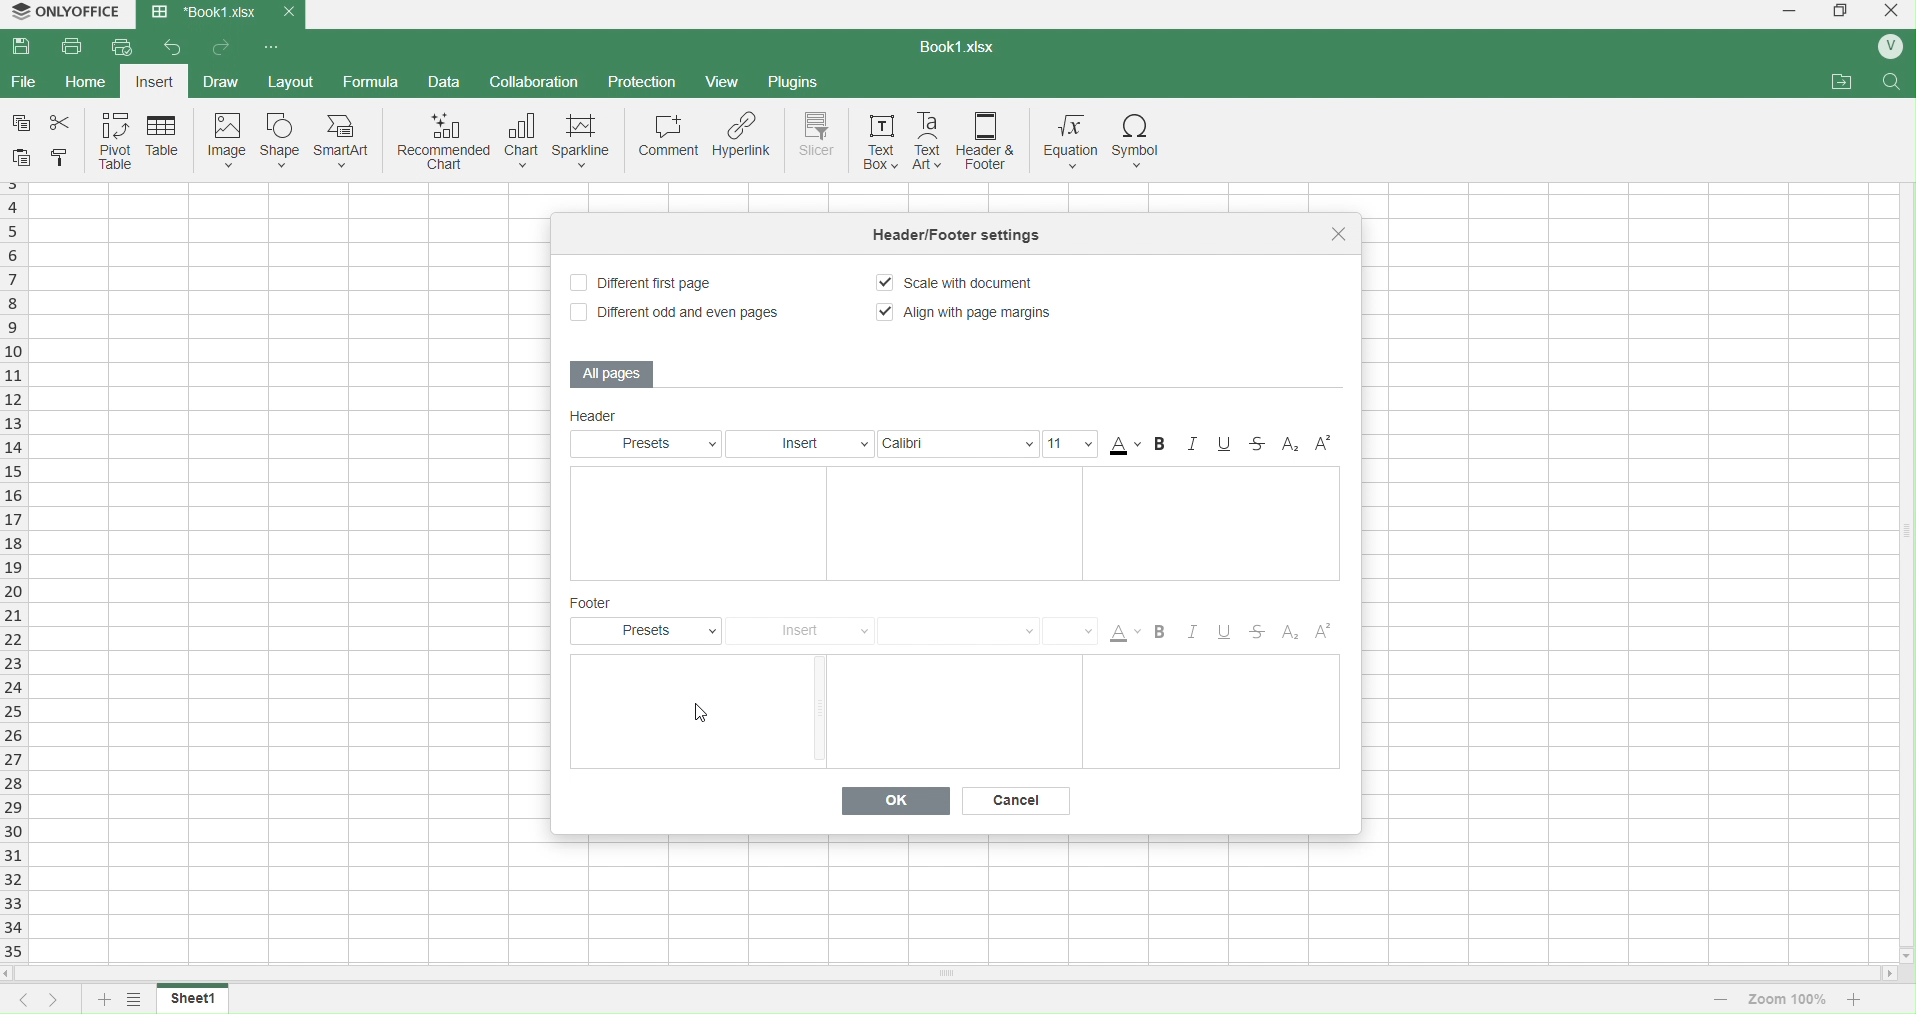  Describe the element at coordinates (24, 160) in the screenshot. I see `paste` at that location.